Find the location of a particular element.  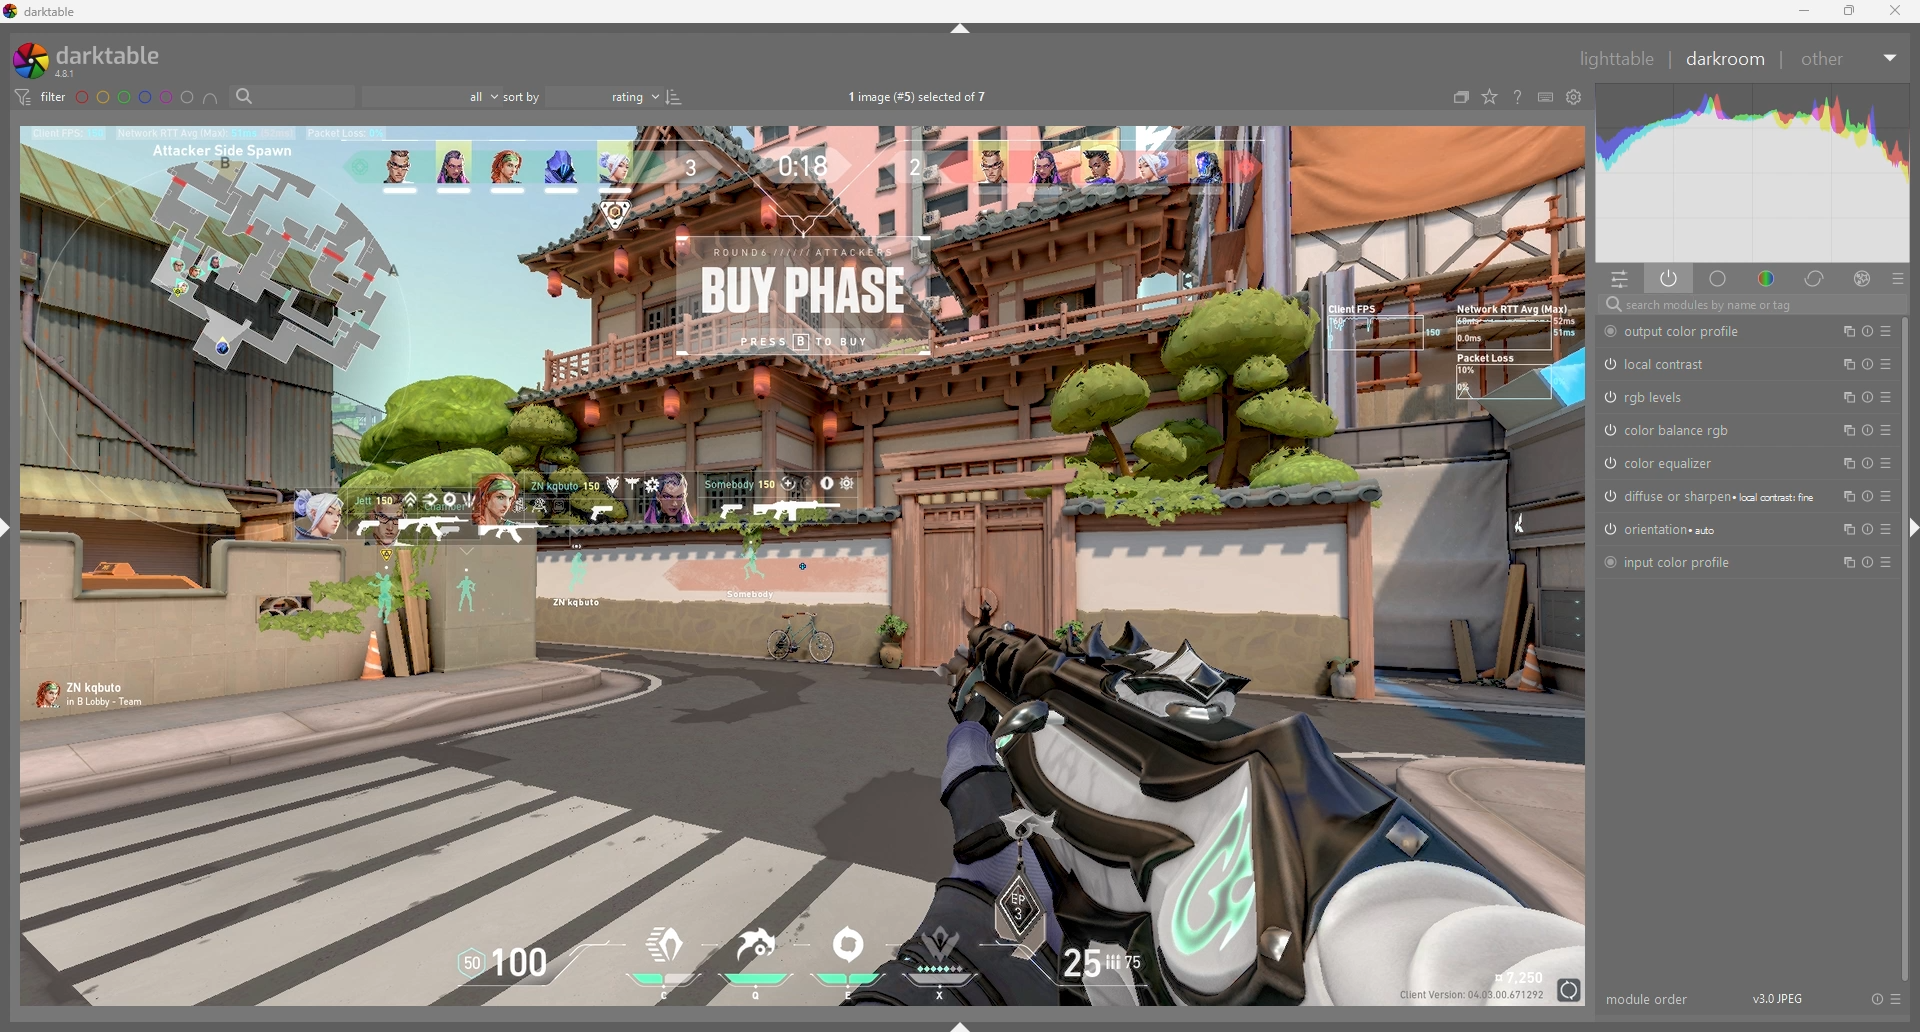

minimize is located at coordinates (1801, 11).